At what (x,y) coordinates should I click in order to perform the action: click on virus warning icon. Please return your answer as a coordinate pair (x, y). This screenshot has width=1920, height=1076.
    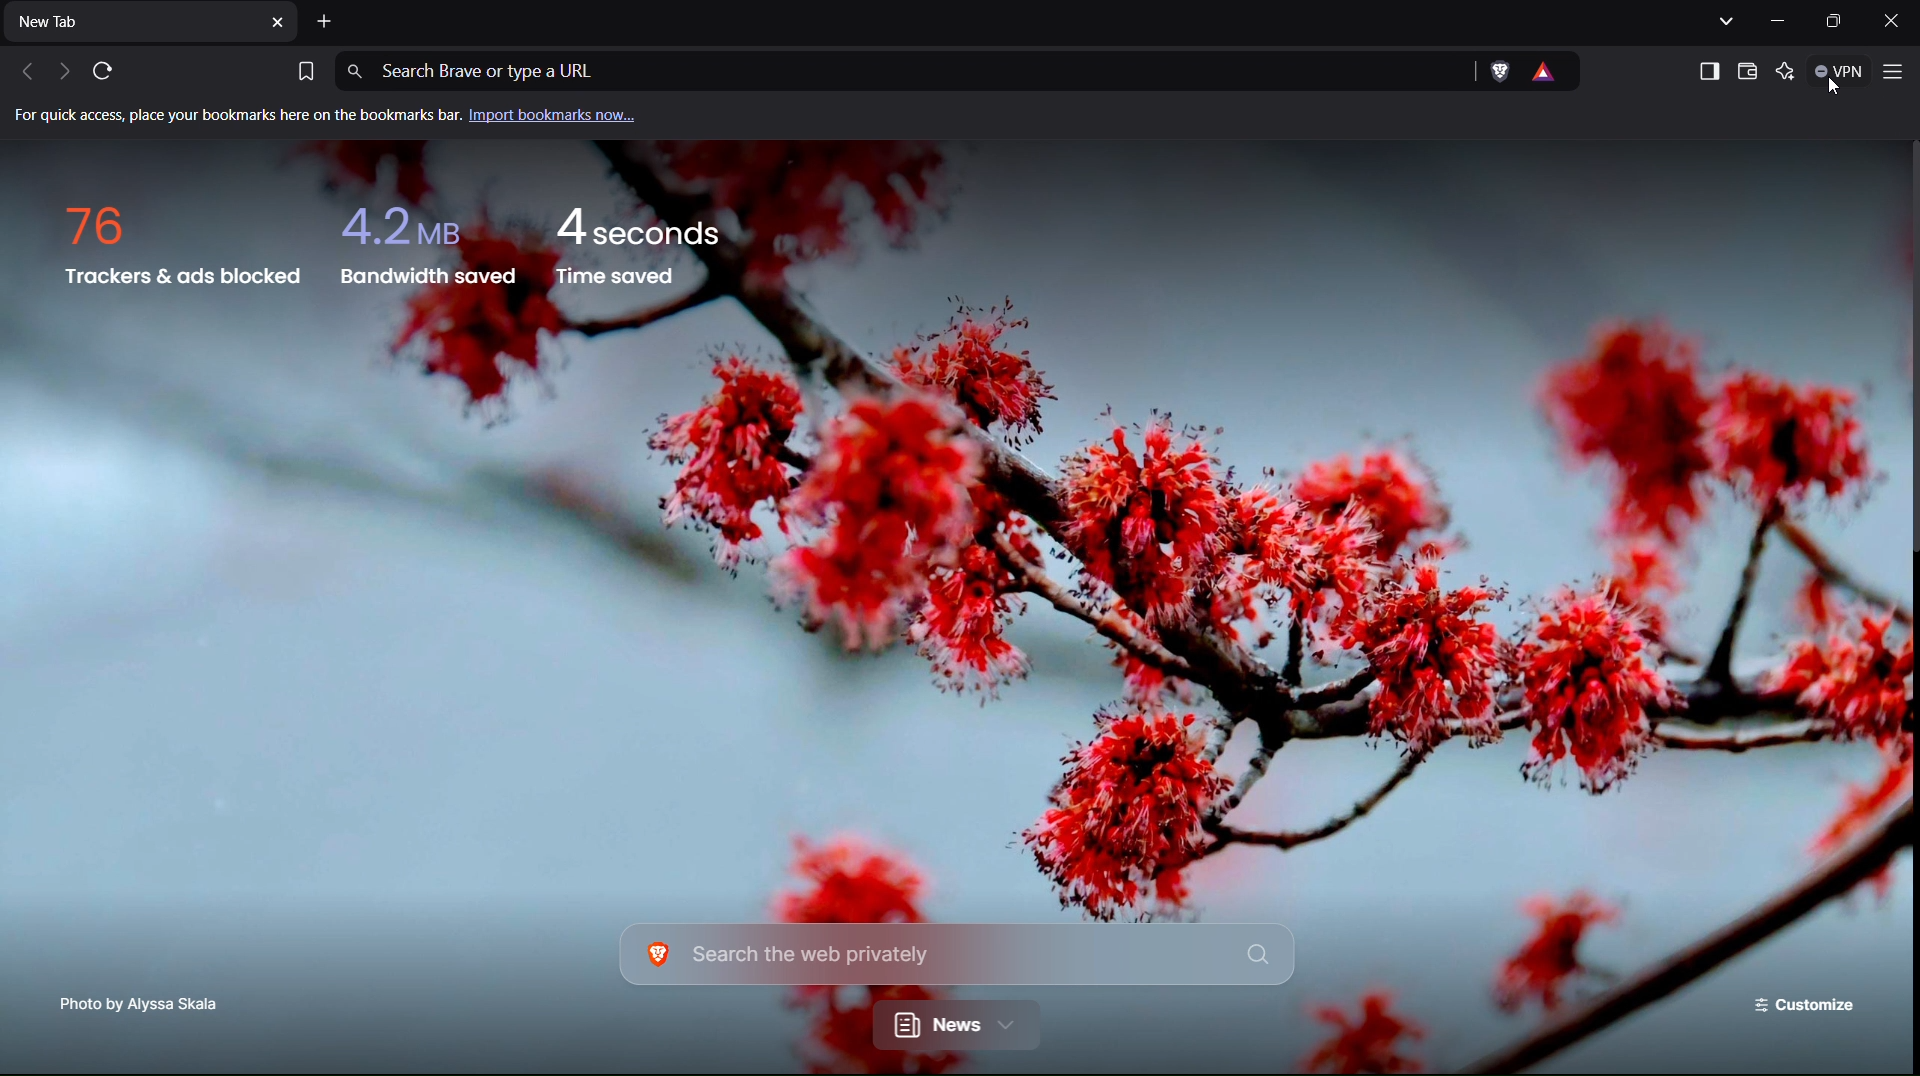
    Looking at the image, I should click on (1550, 74).